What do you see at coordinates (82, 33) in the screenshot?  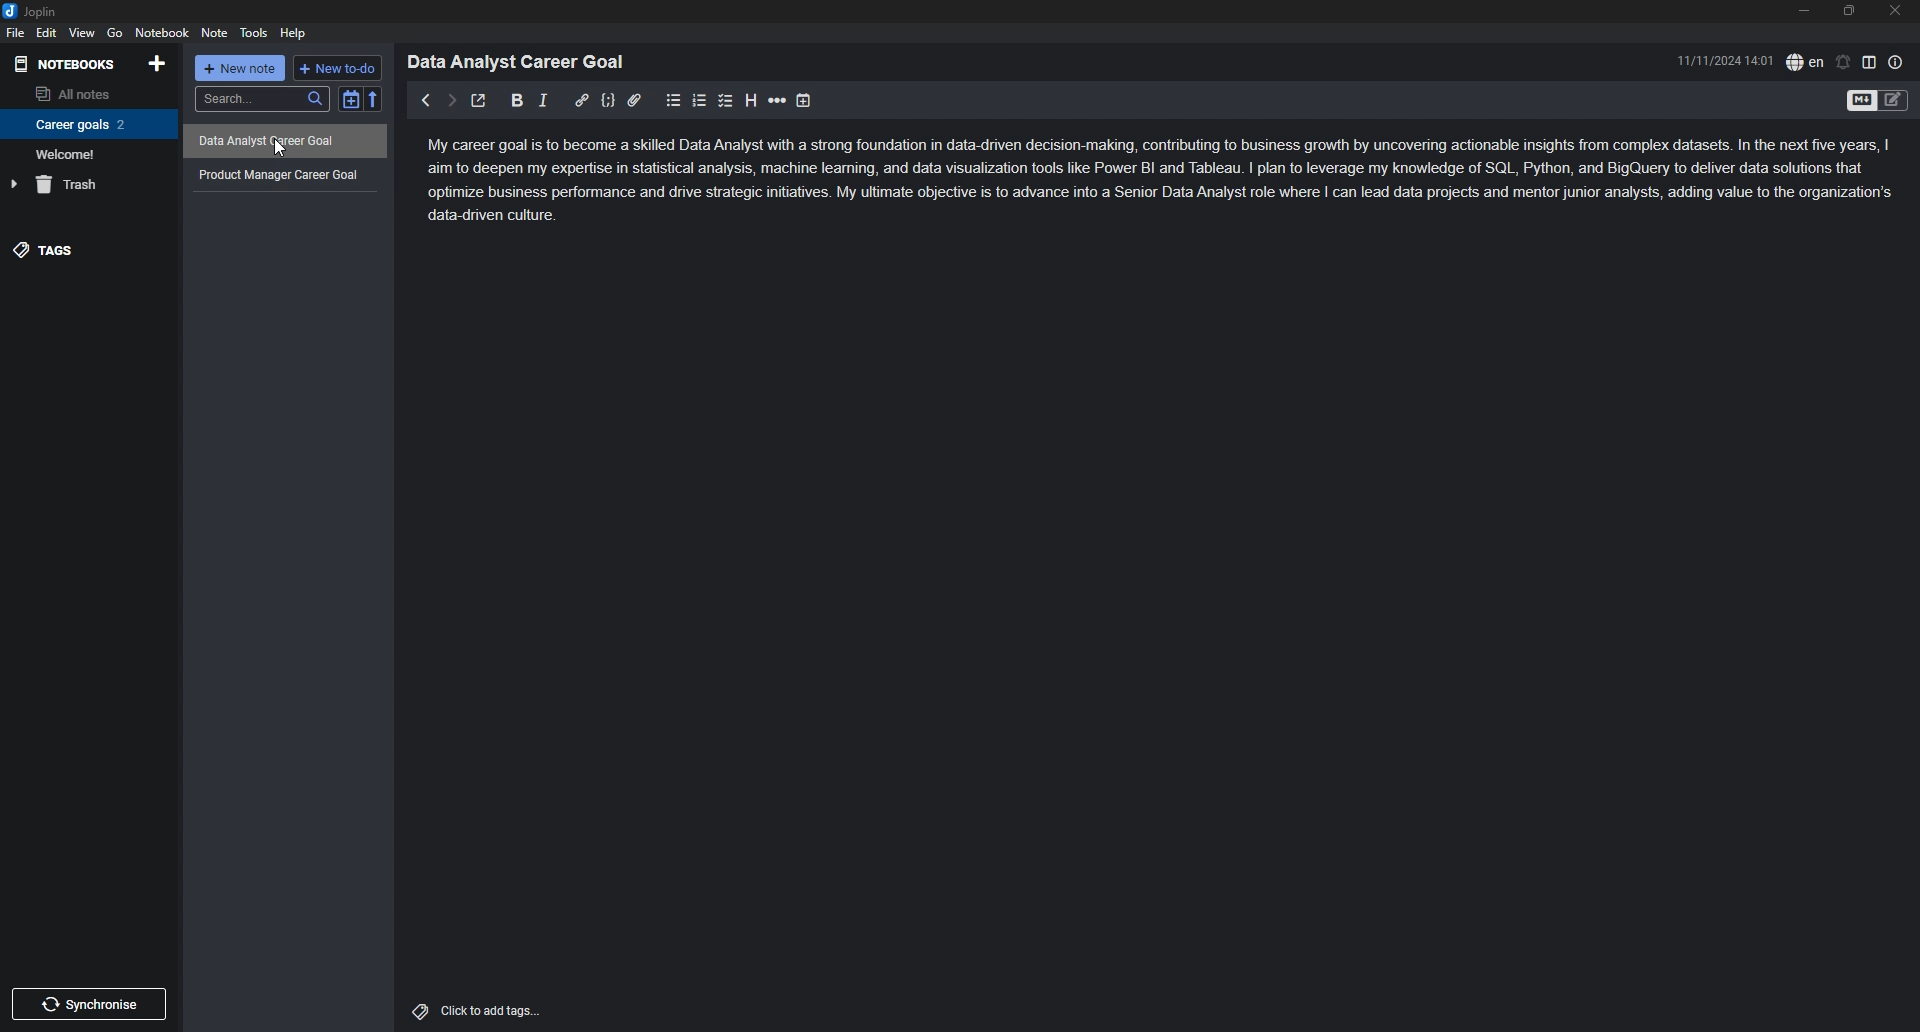 I see `view` at bounding box center [82, 33].